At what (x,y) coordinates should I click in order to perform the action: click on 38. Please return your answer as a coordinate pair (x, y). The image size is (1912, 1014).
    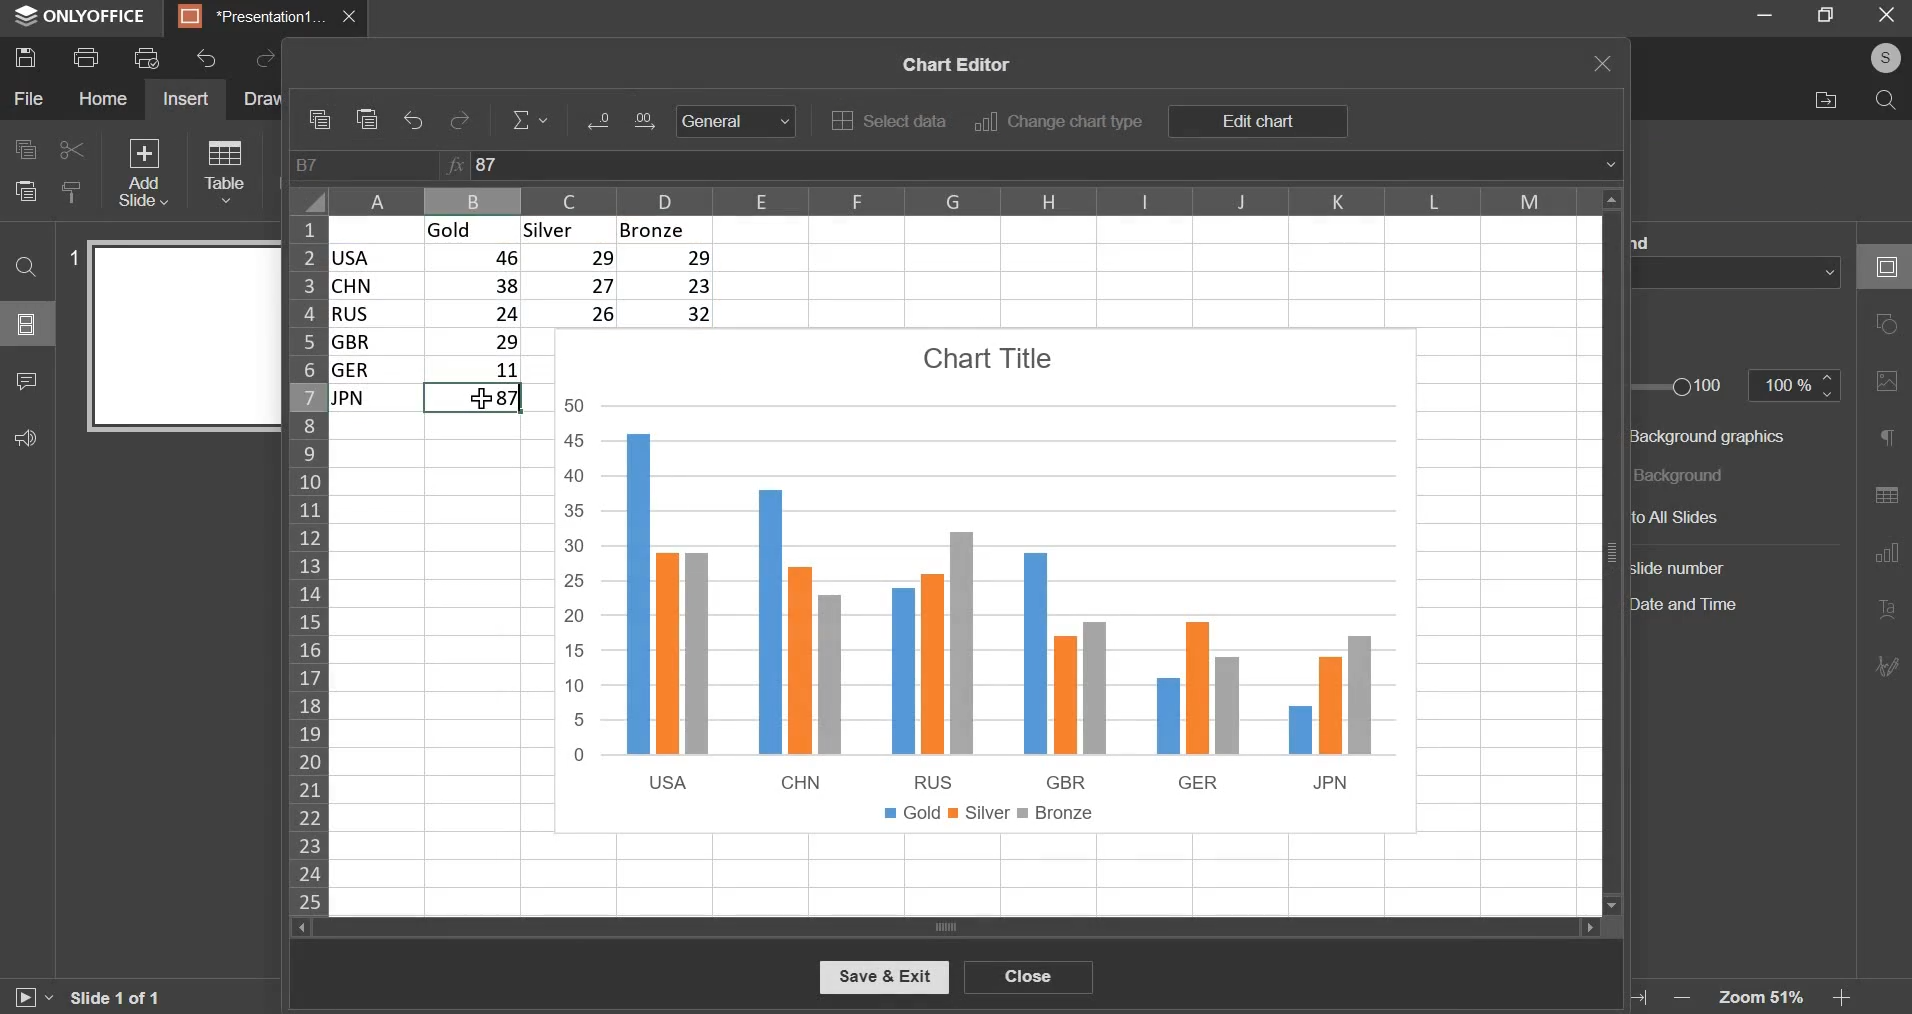
    Looking at the image, I should click on (474, 287).